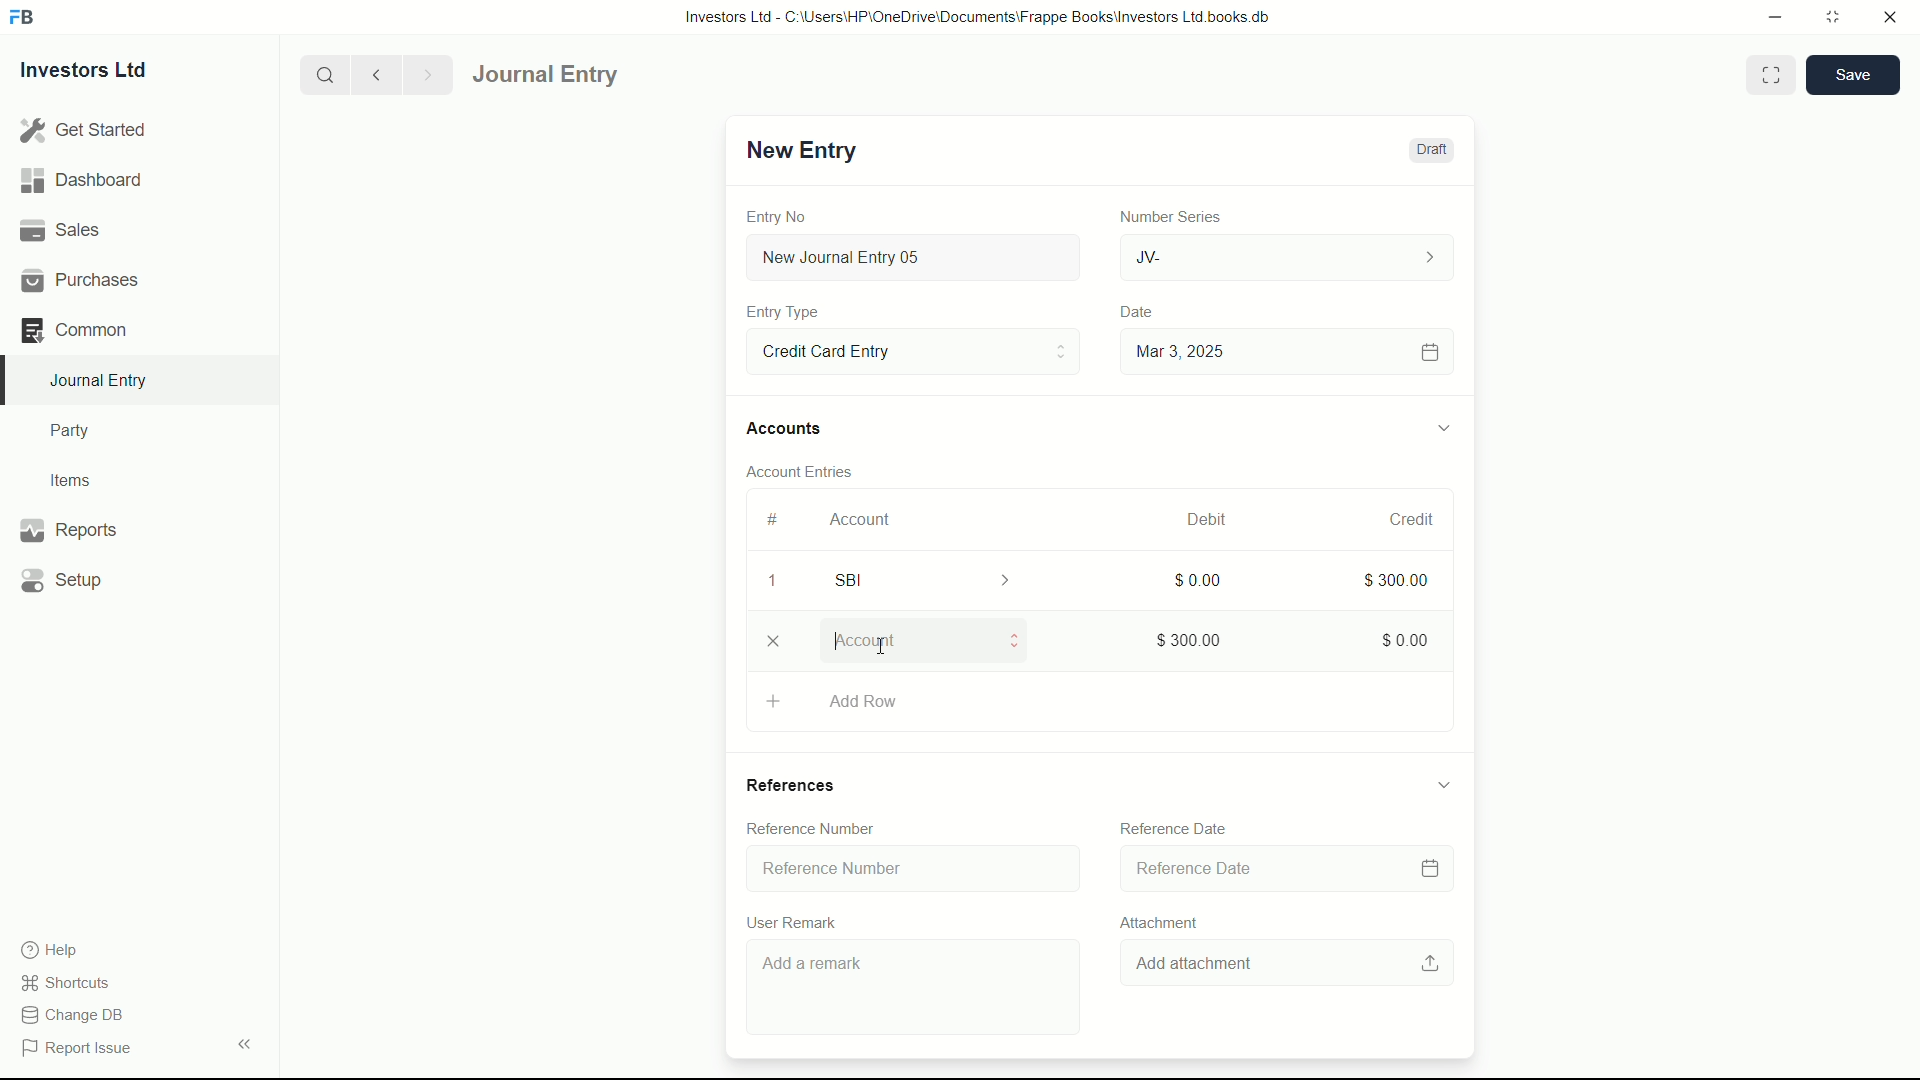 The height and width of the screenshot is (1080, 1920). Describe the element at coordinates (1284, 351) in the screenshot. I see `Mar 3, 2025` at that location.